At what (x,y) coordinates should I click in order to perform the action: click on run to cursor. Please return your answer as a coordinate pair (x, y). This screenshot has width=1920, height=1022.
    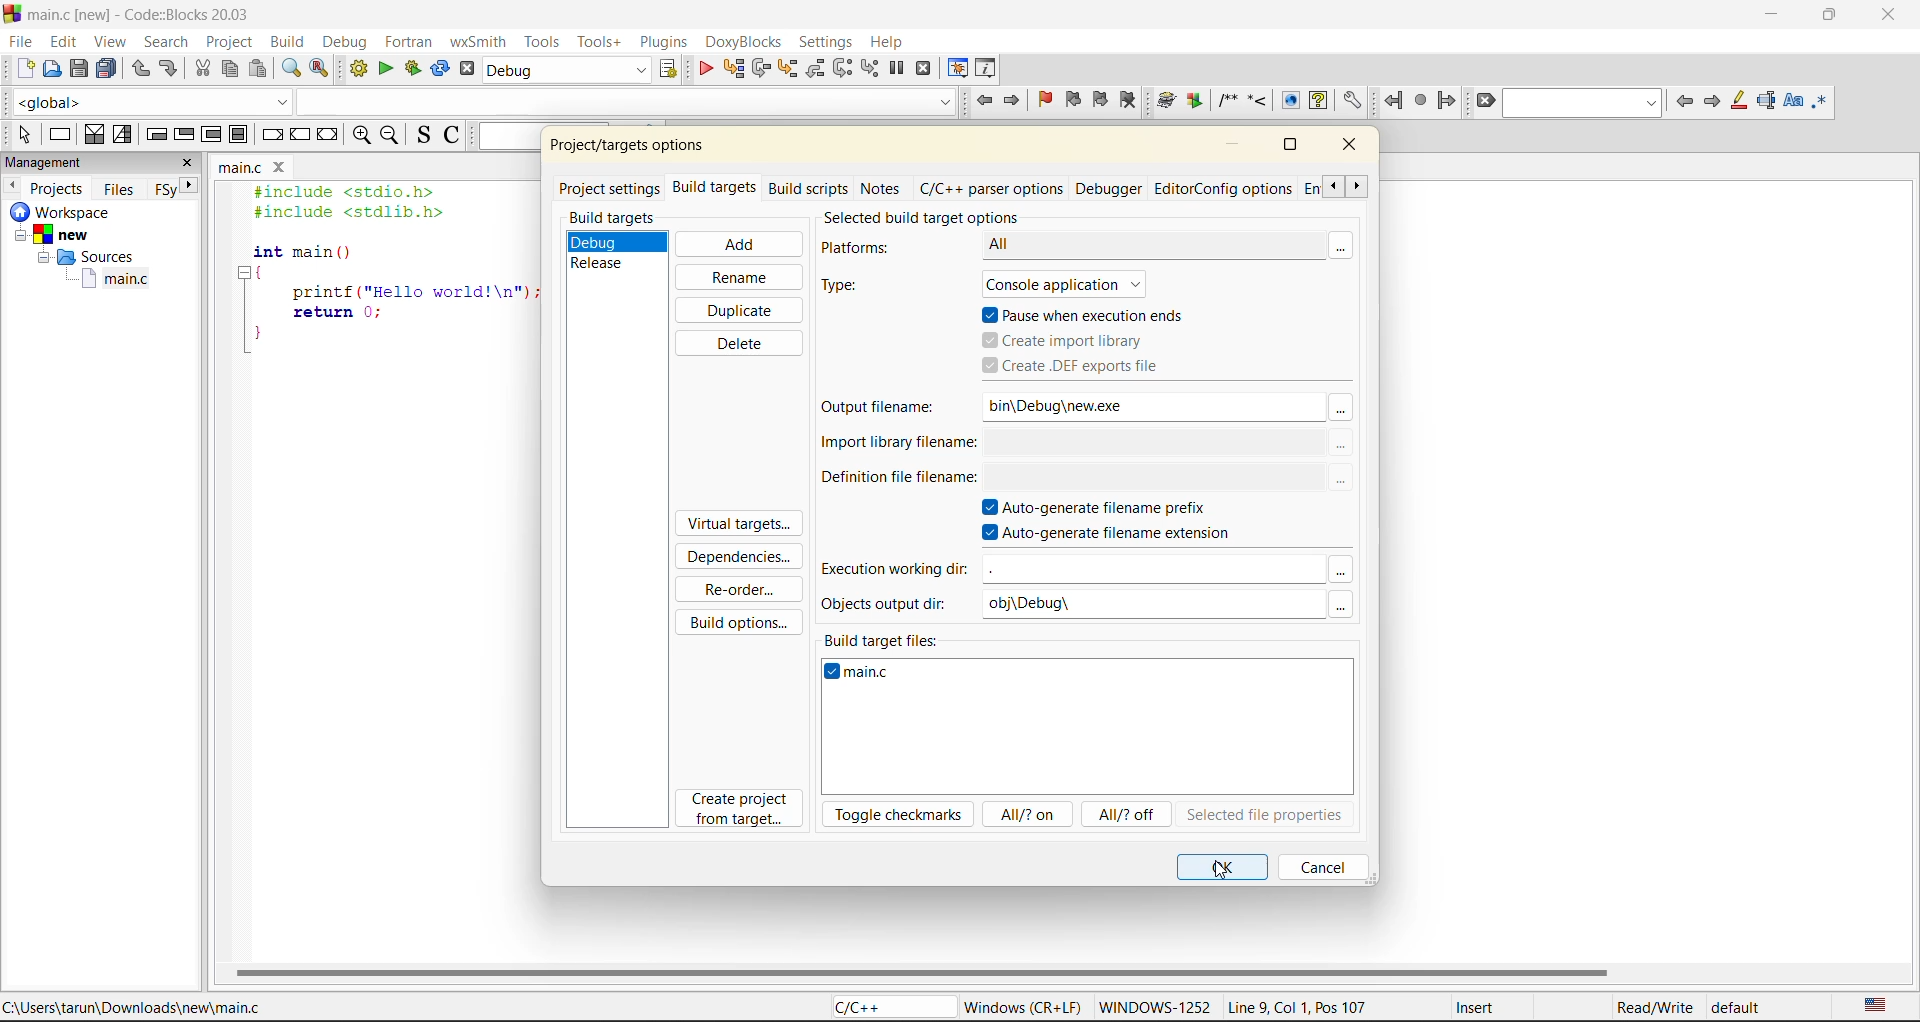
    Looking at the image, I should click on (735, 69).